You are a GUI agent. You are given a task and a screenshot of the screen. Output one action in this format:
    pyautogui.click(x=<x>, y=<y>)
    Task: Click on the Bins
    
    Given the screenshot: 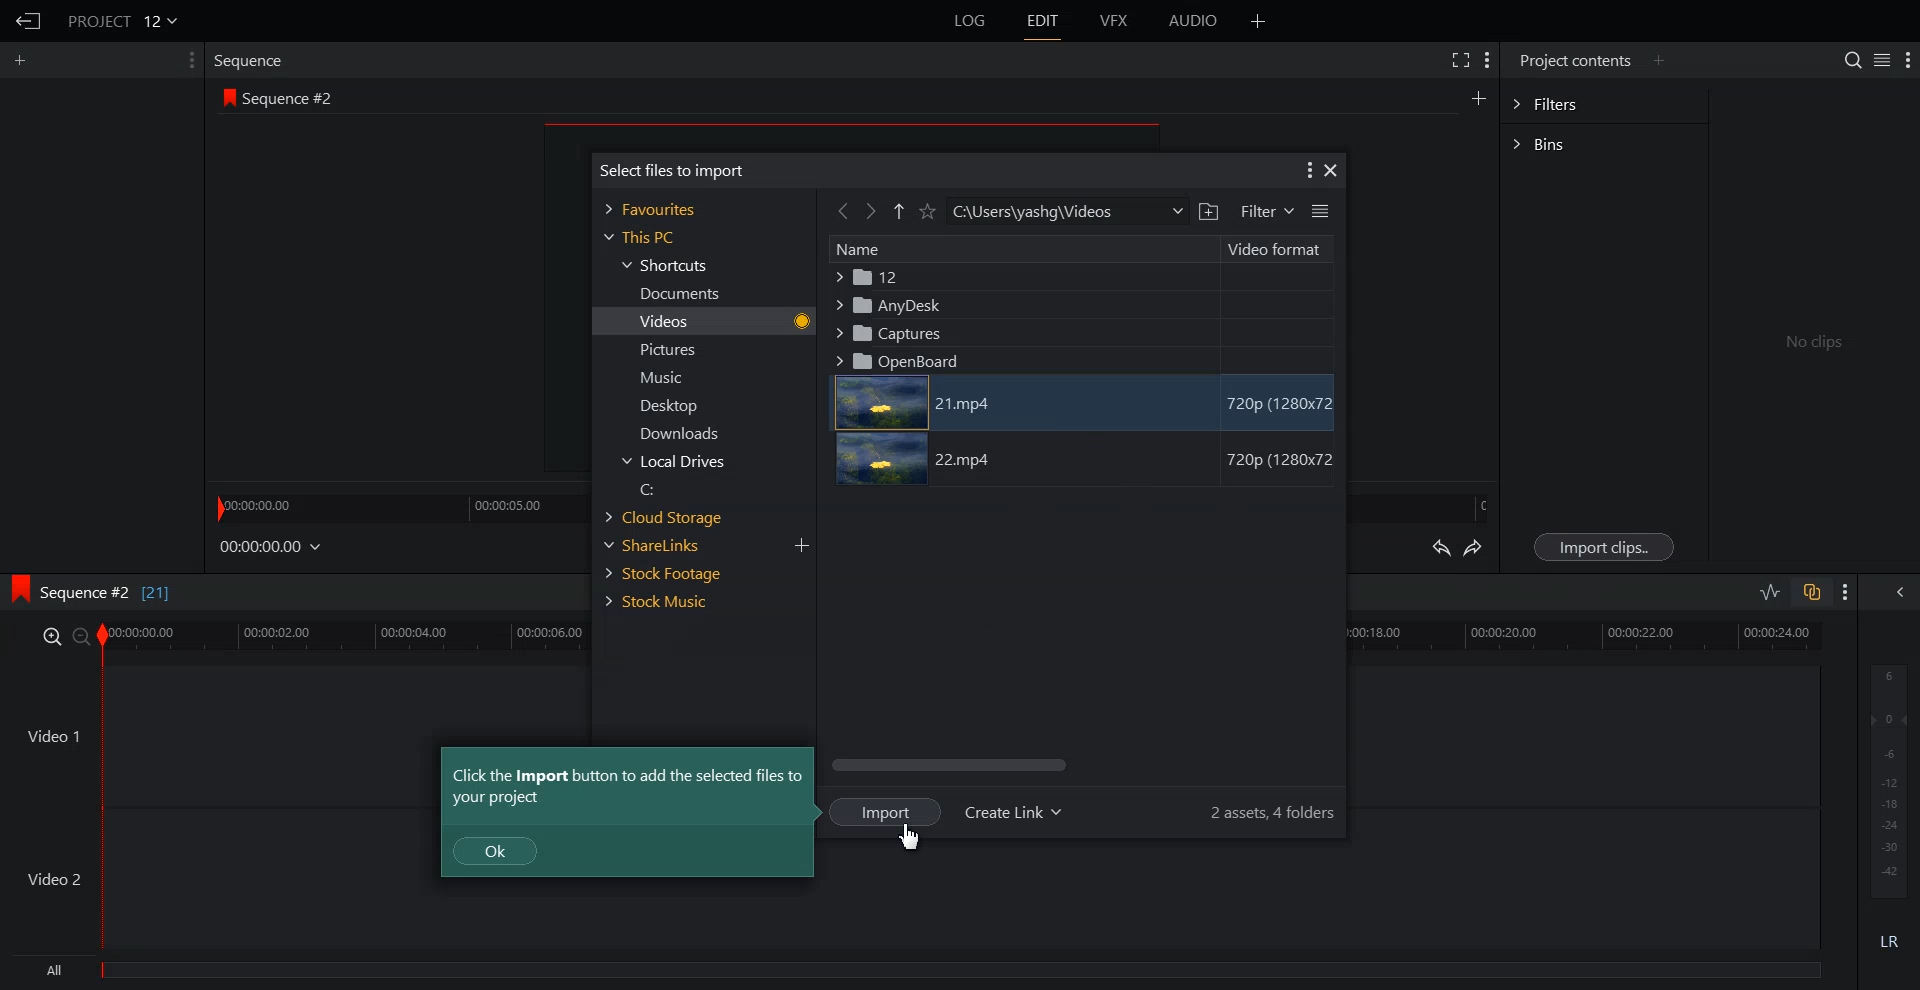 What is the action you would take?
    pyautogui.click(x=1604, y=142)
    